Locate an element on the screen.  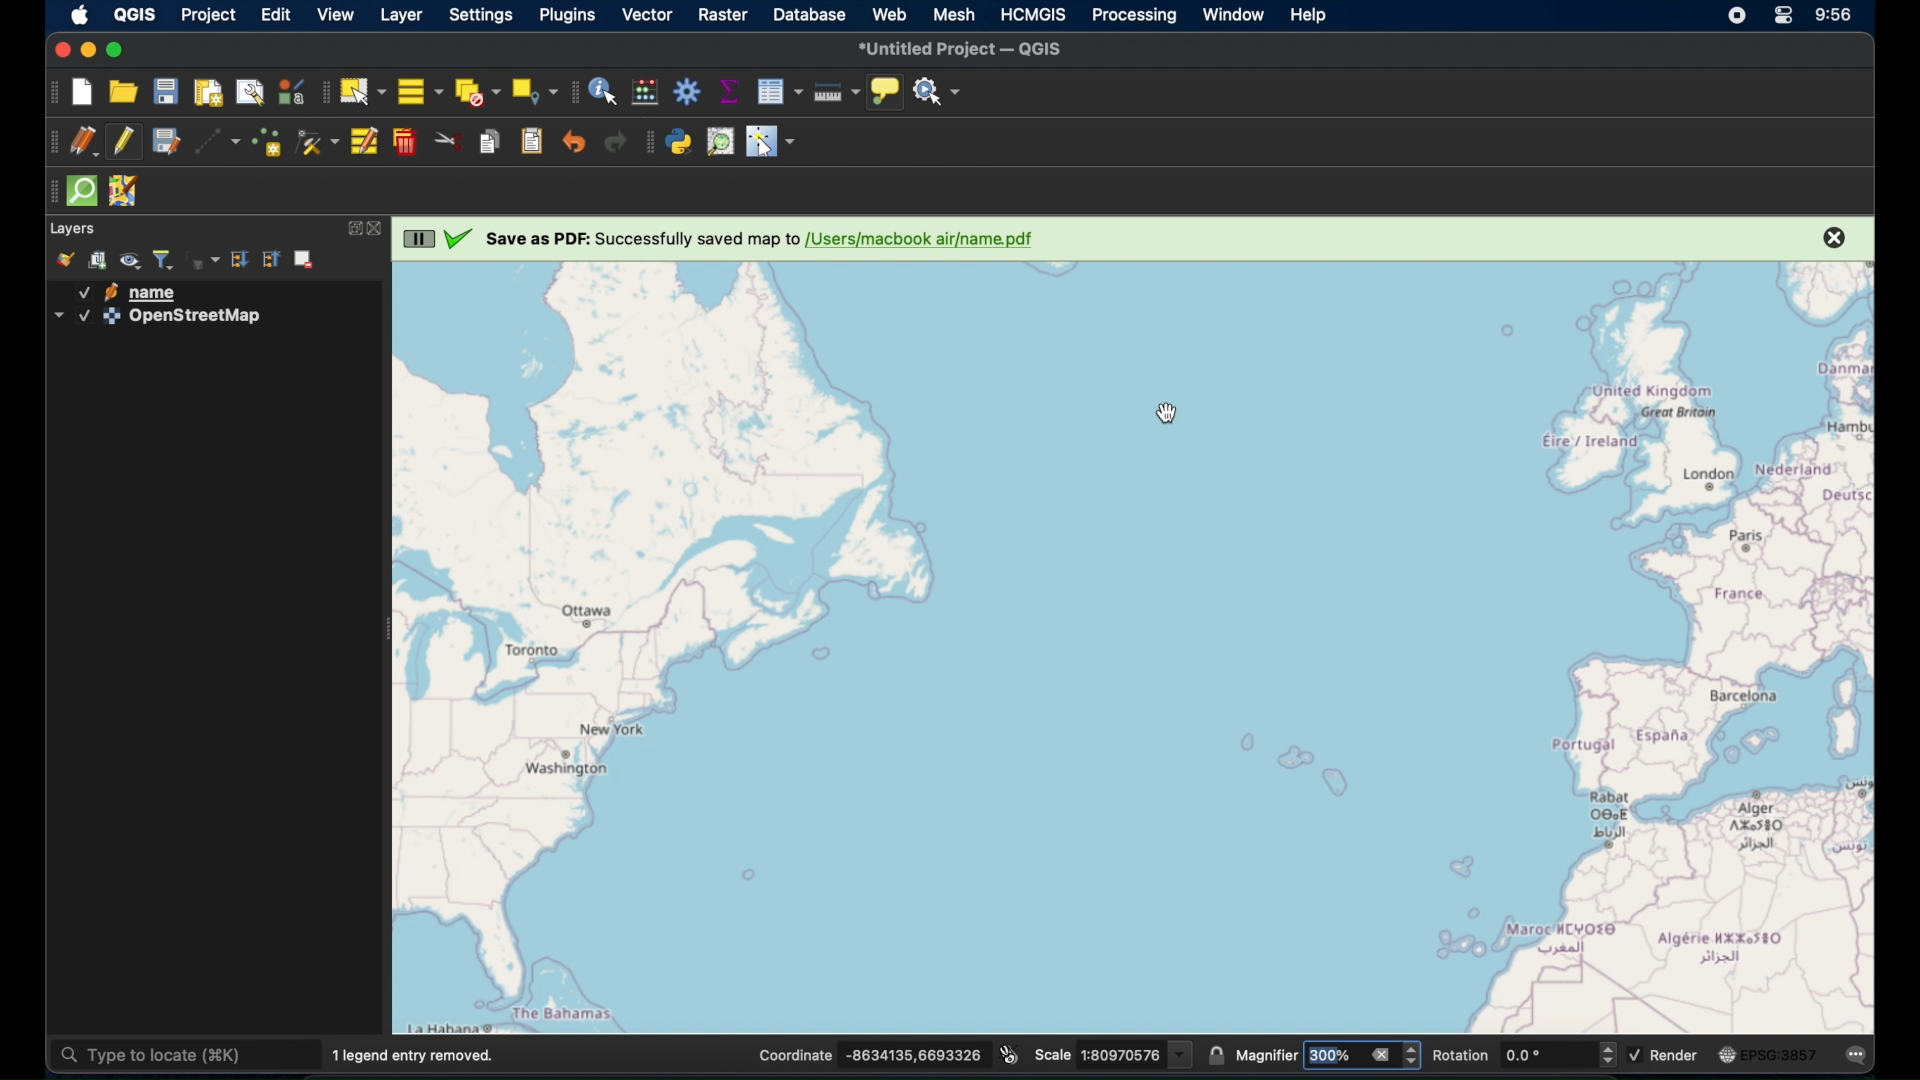
redo is located at coordinates (617, 145).